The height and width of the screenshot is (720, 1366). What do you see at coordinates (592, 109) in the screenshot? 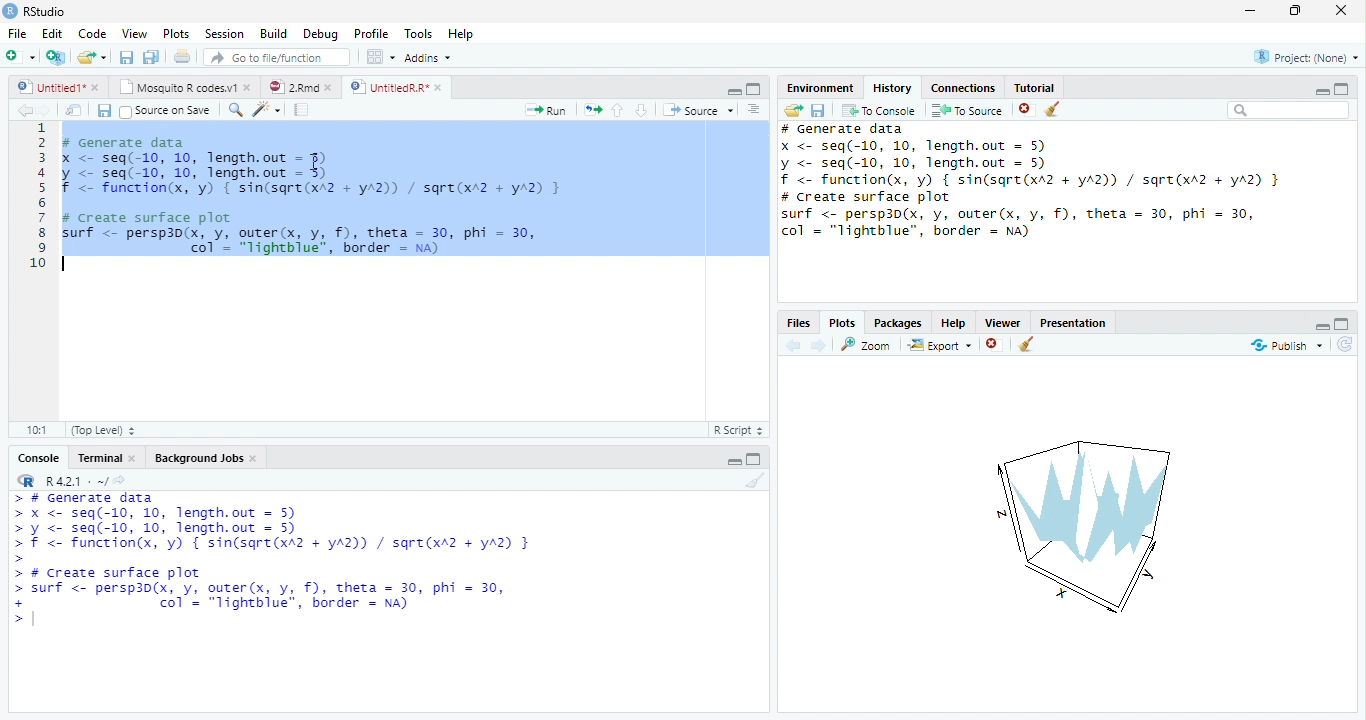
I see `Re-run the previous code region` at bounding box center [592, 109].